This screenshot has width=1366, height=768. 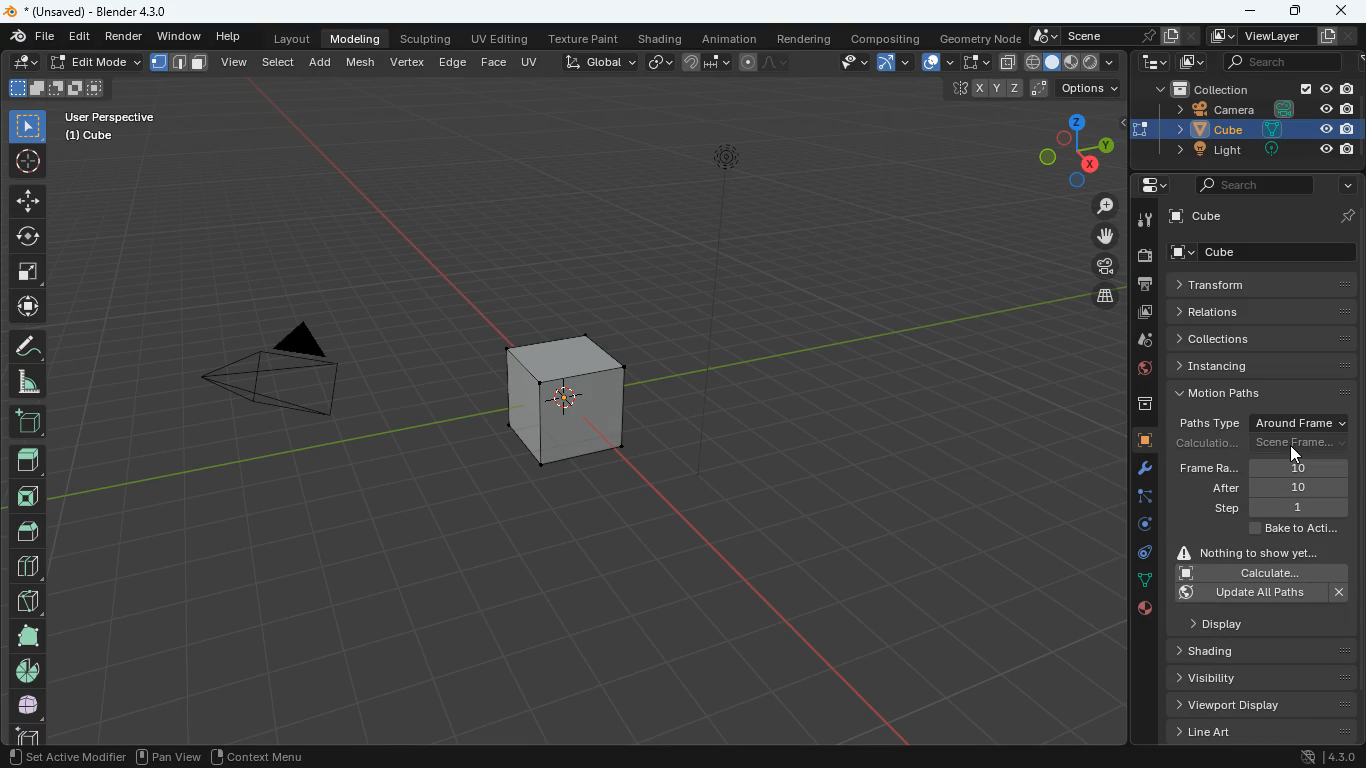 I want to click on paths, so click(x=1264, y=392).